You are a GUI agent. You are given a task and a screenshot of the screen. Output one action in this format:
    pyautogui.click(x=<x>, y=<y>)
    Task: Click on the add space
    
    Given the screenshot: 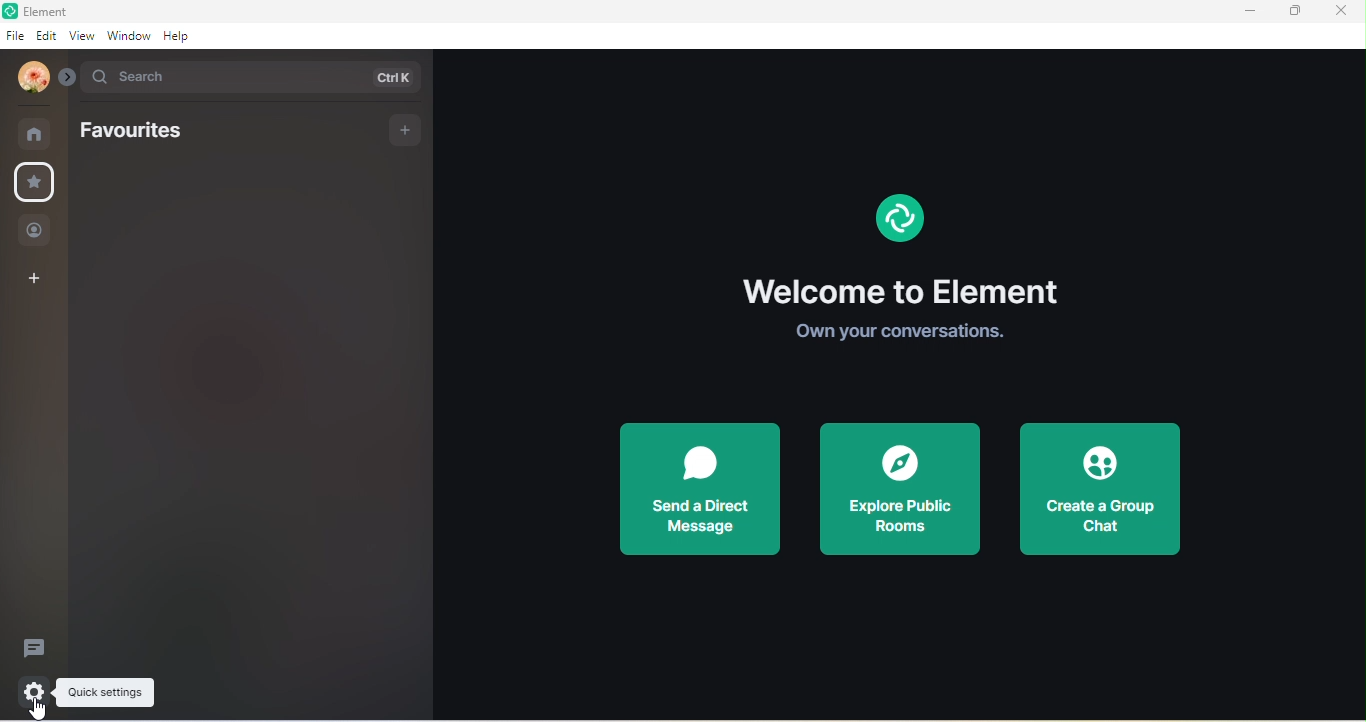 What is the action you would take?
    pyautogui.click(x=35, y=282)
    